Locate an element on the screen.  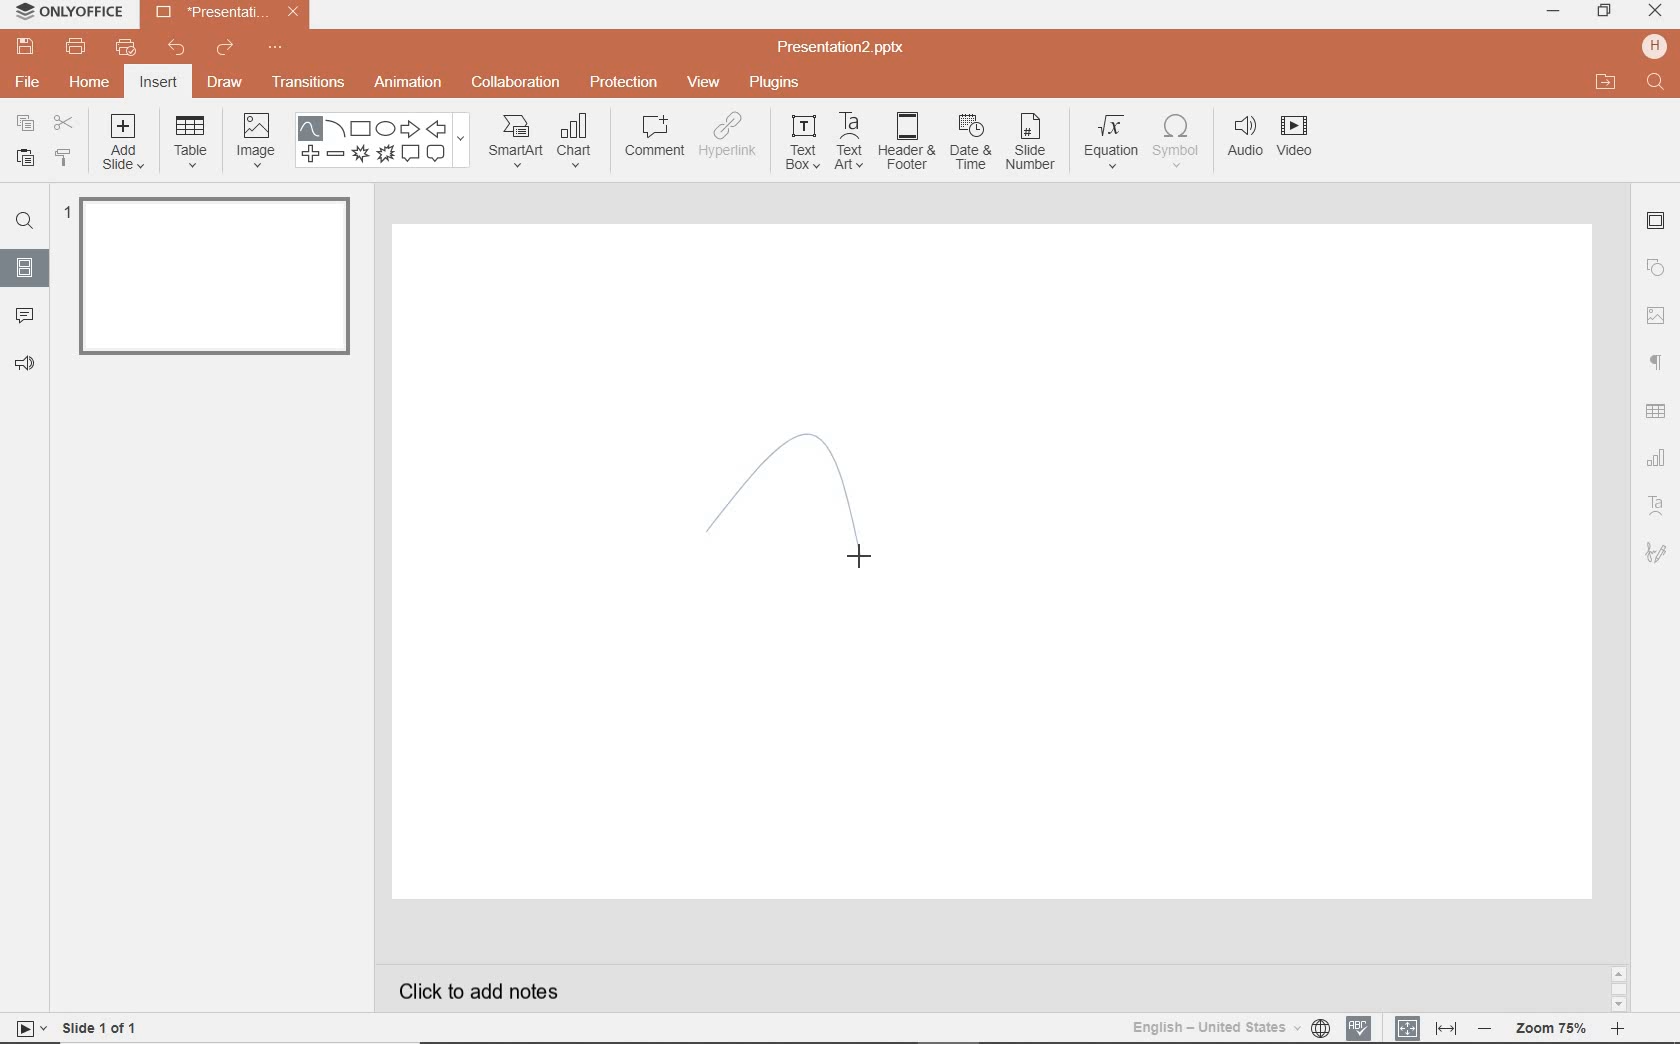
image settings is located at coordinates (1656, 315).